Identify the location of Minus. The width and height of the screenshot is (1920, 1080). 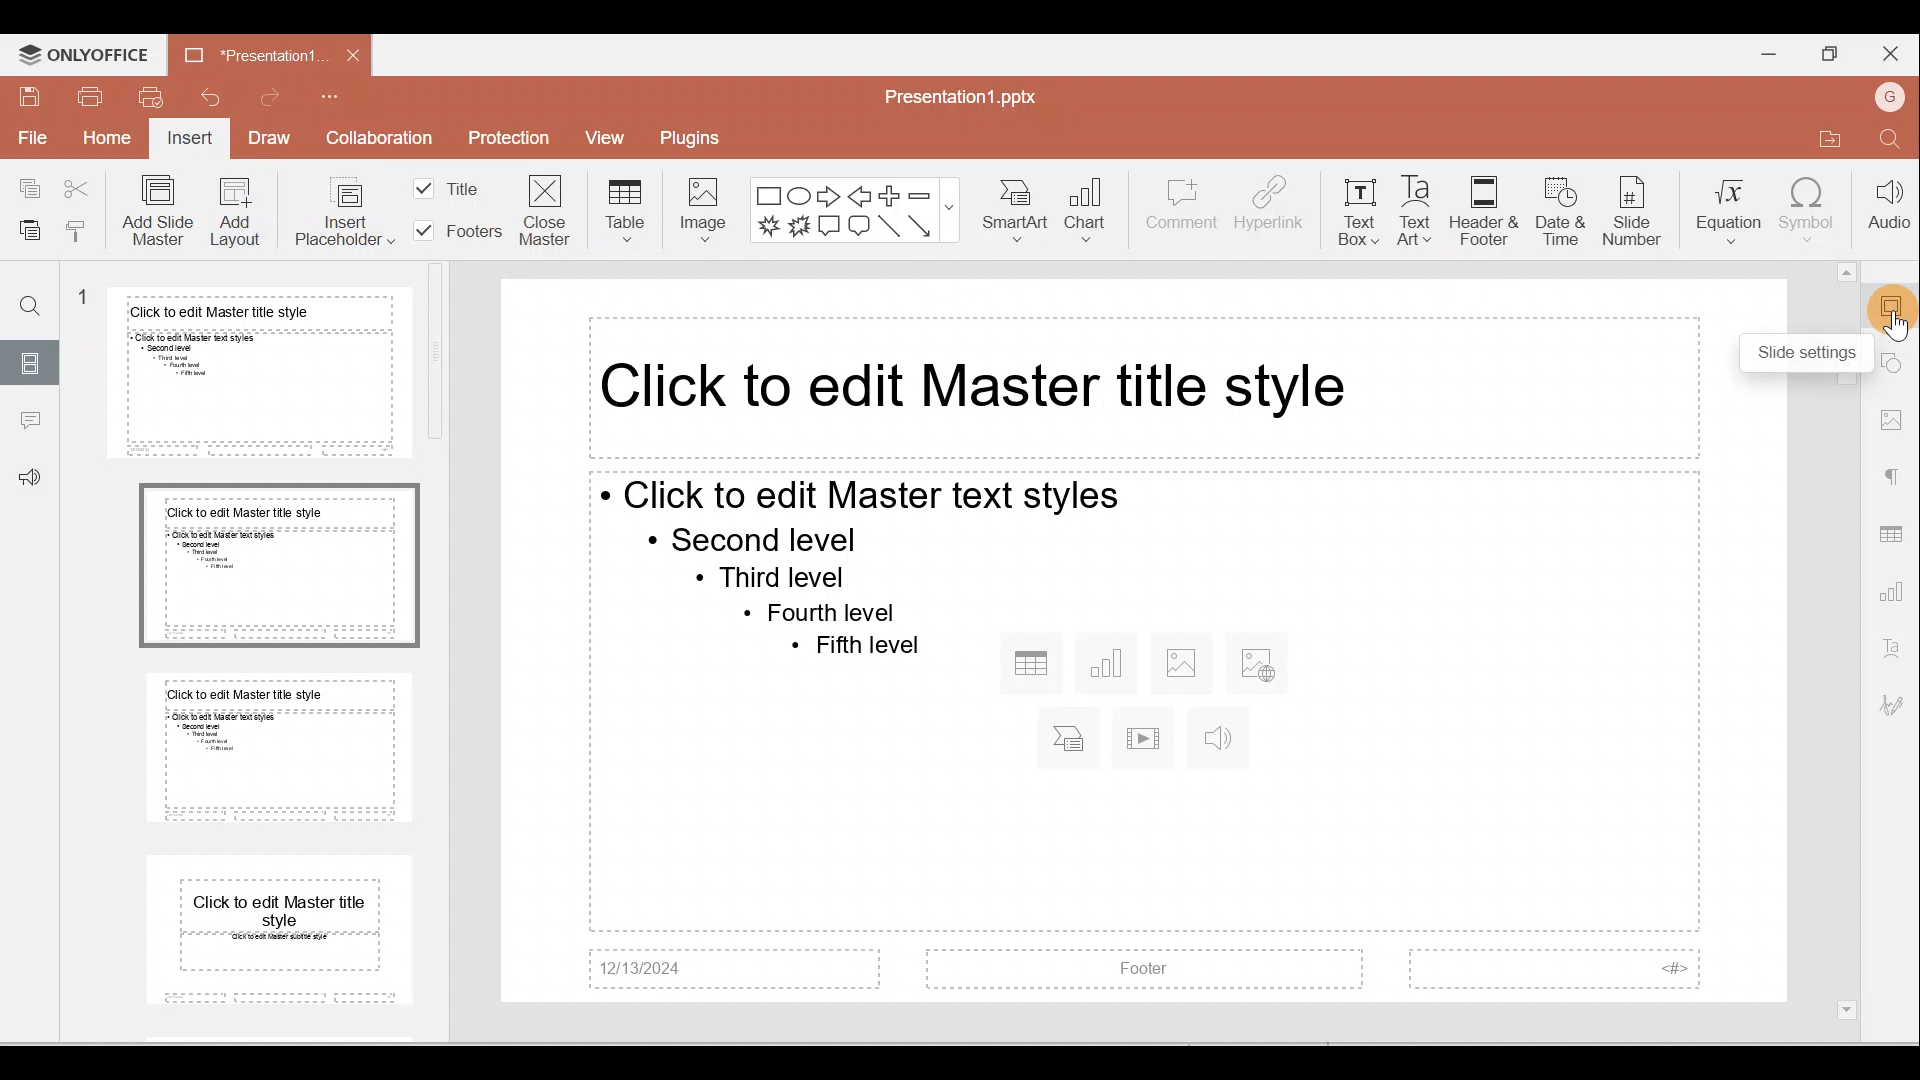
(919, 194).